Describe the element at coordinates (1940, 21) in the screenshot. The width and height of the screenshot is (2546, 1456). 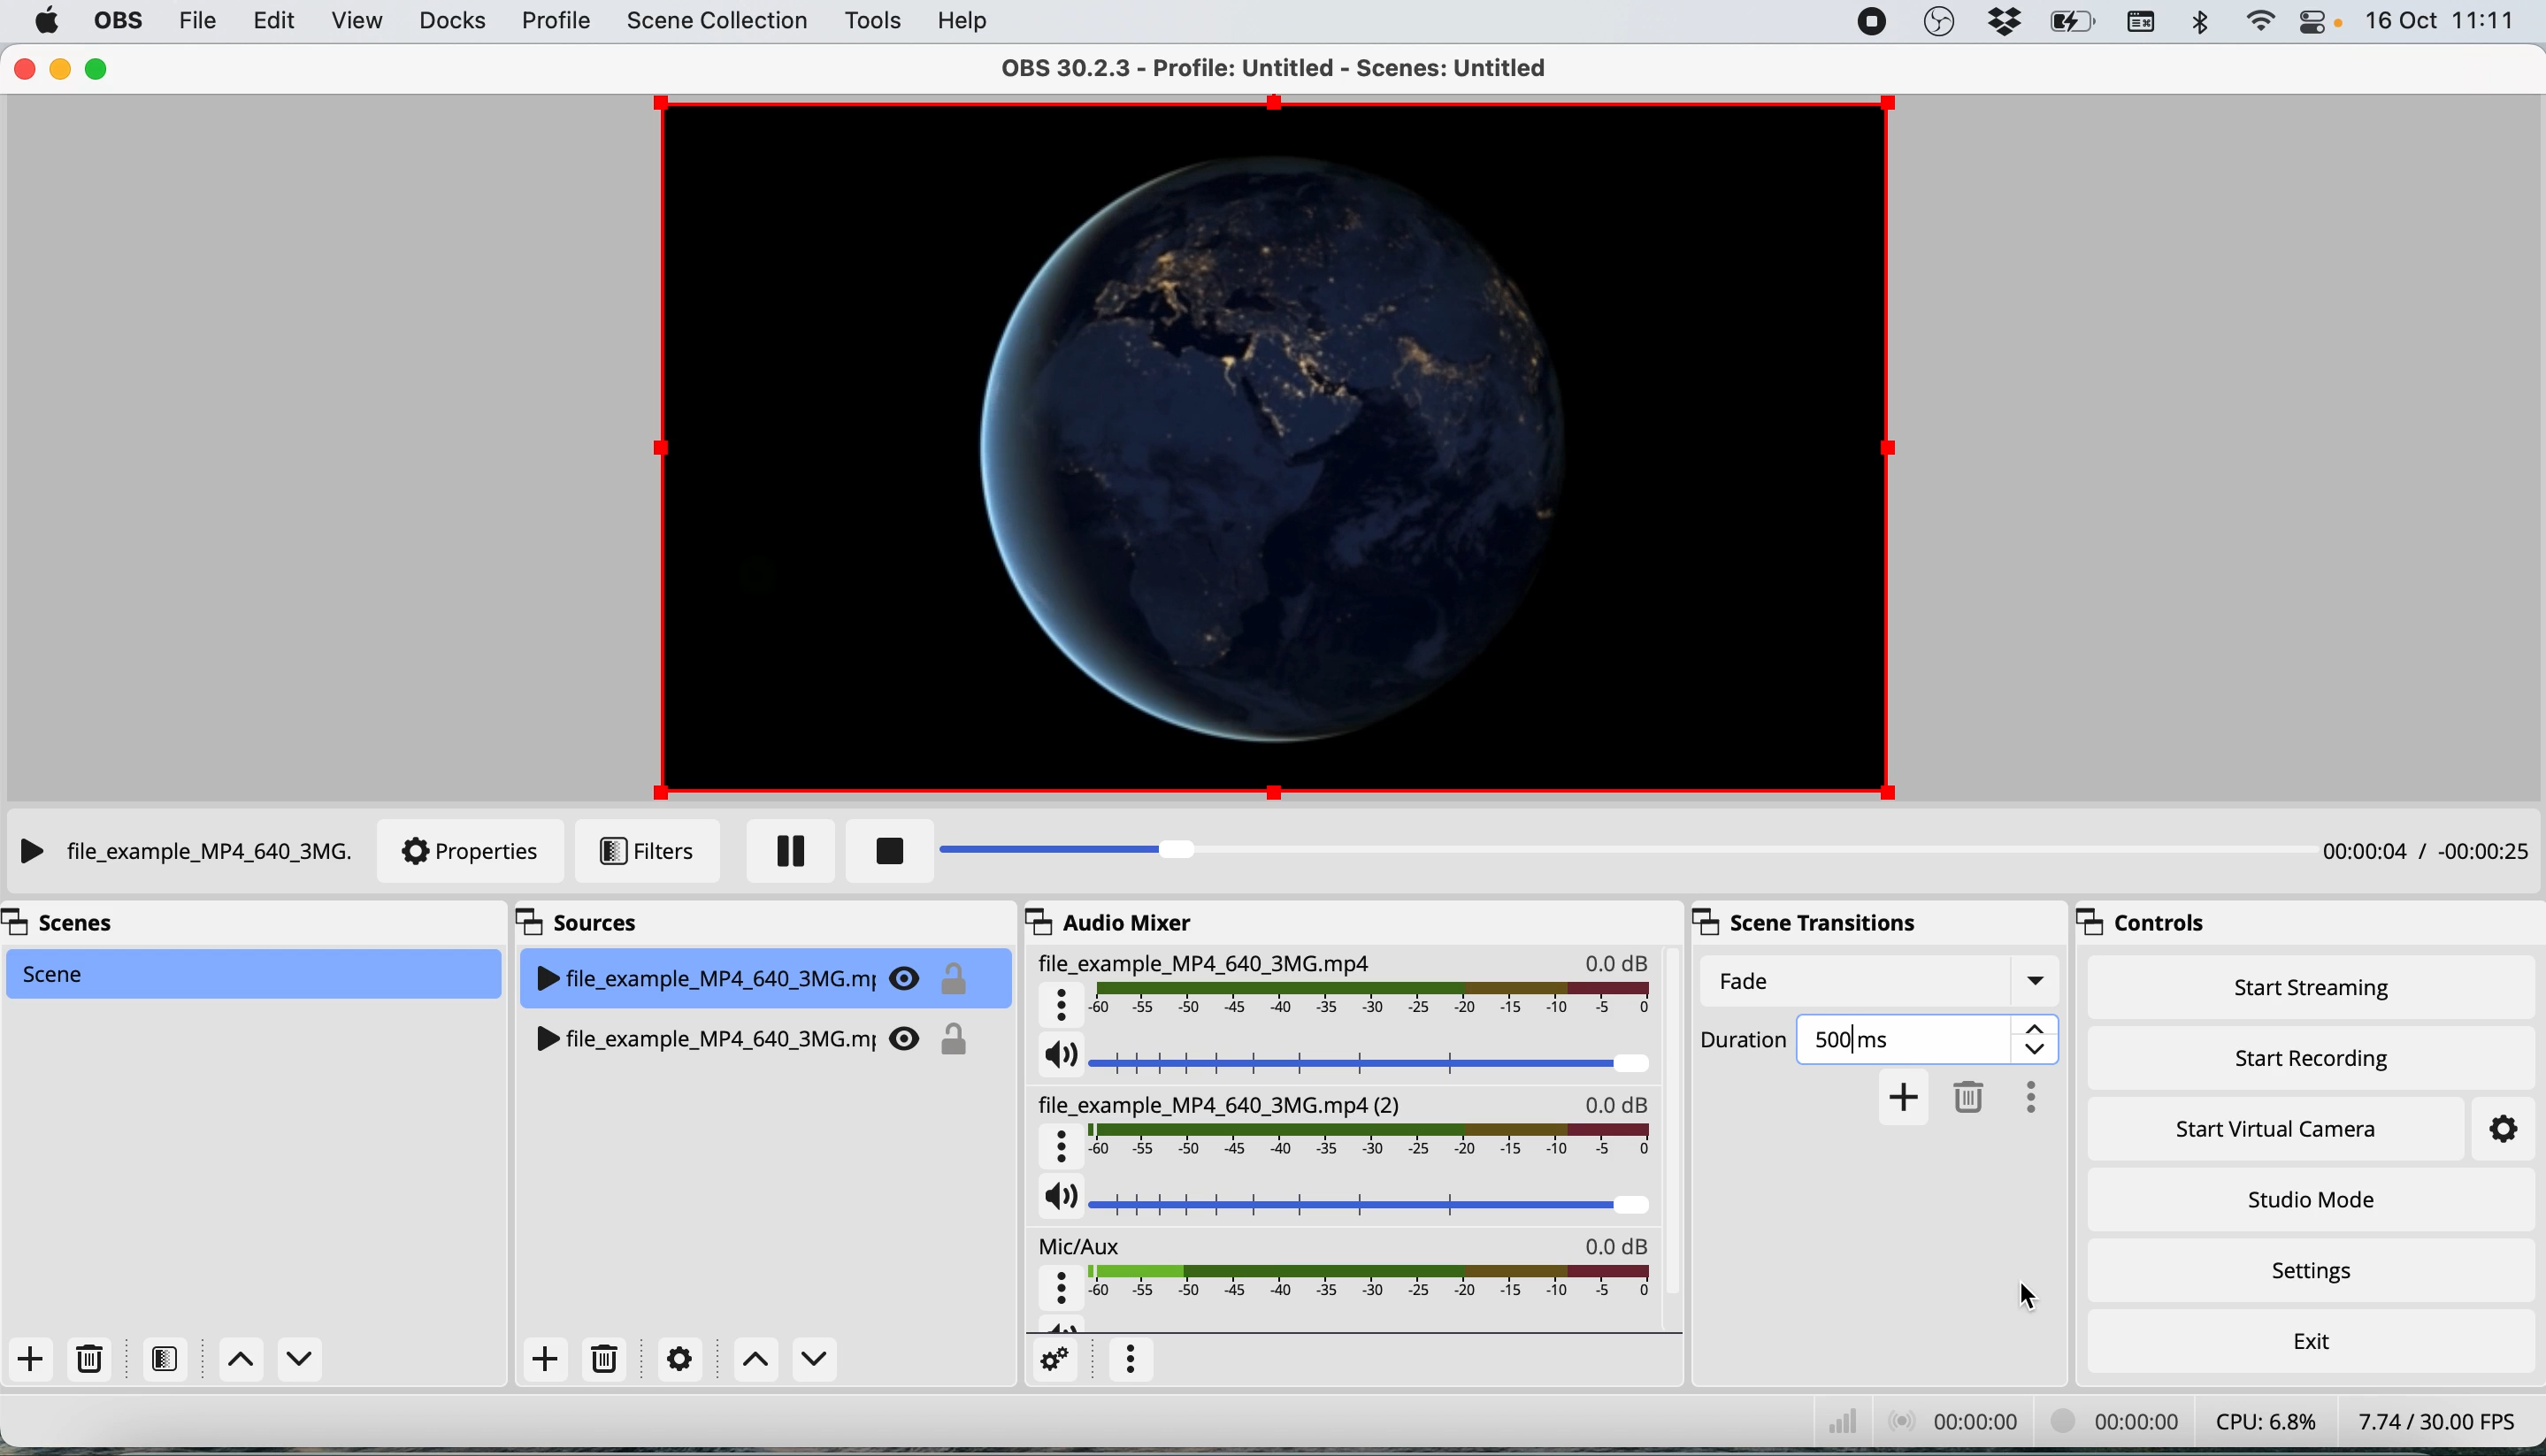
I see `obs studio` at that location.